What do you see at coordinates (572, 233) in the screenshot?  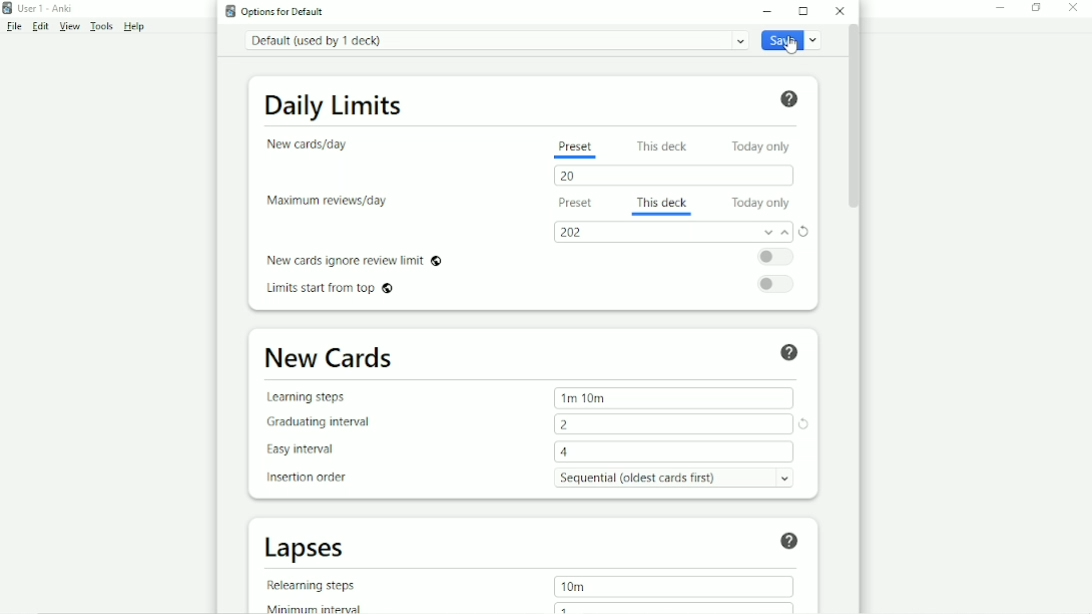 I see `202` at bounding box center [572, 233].